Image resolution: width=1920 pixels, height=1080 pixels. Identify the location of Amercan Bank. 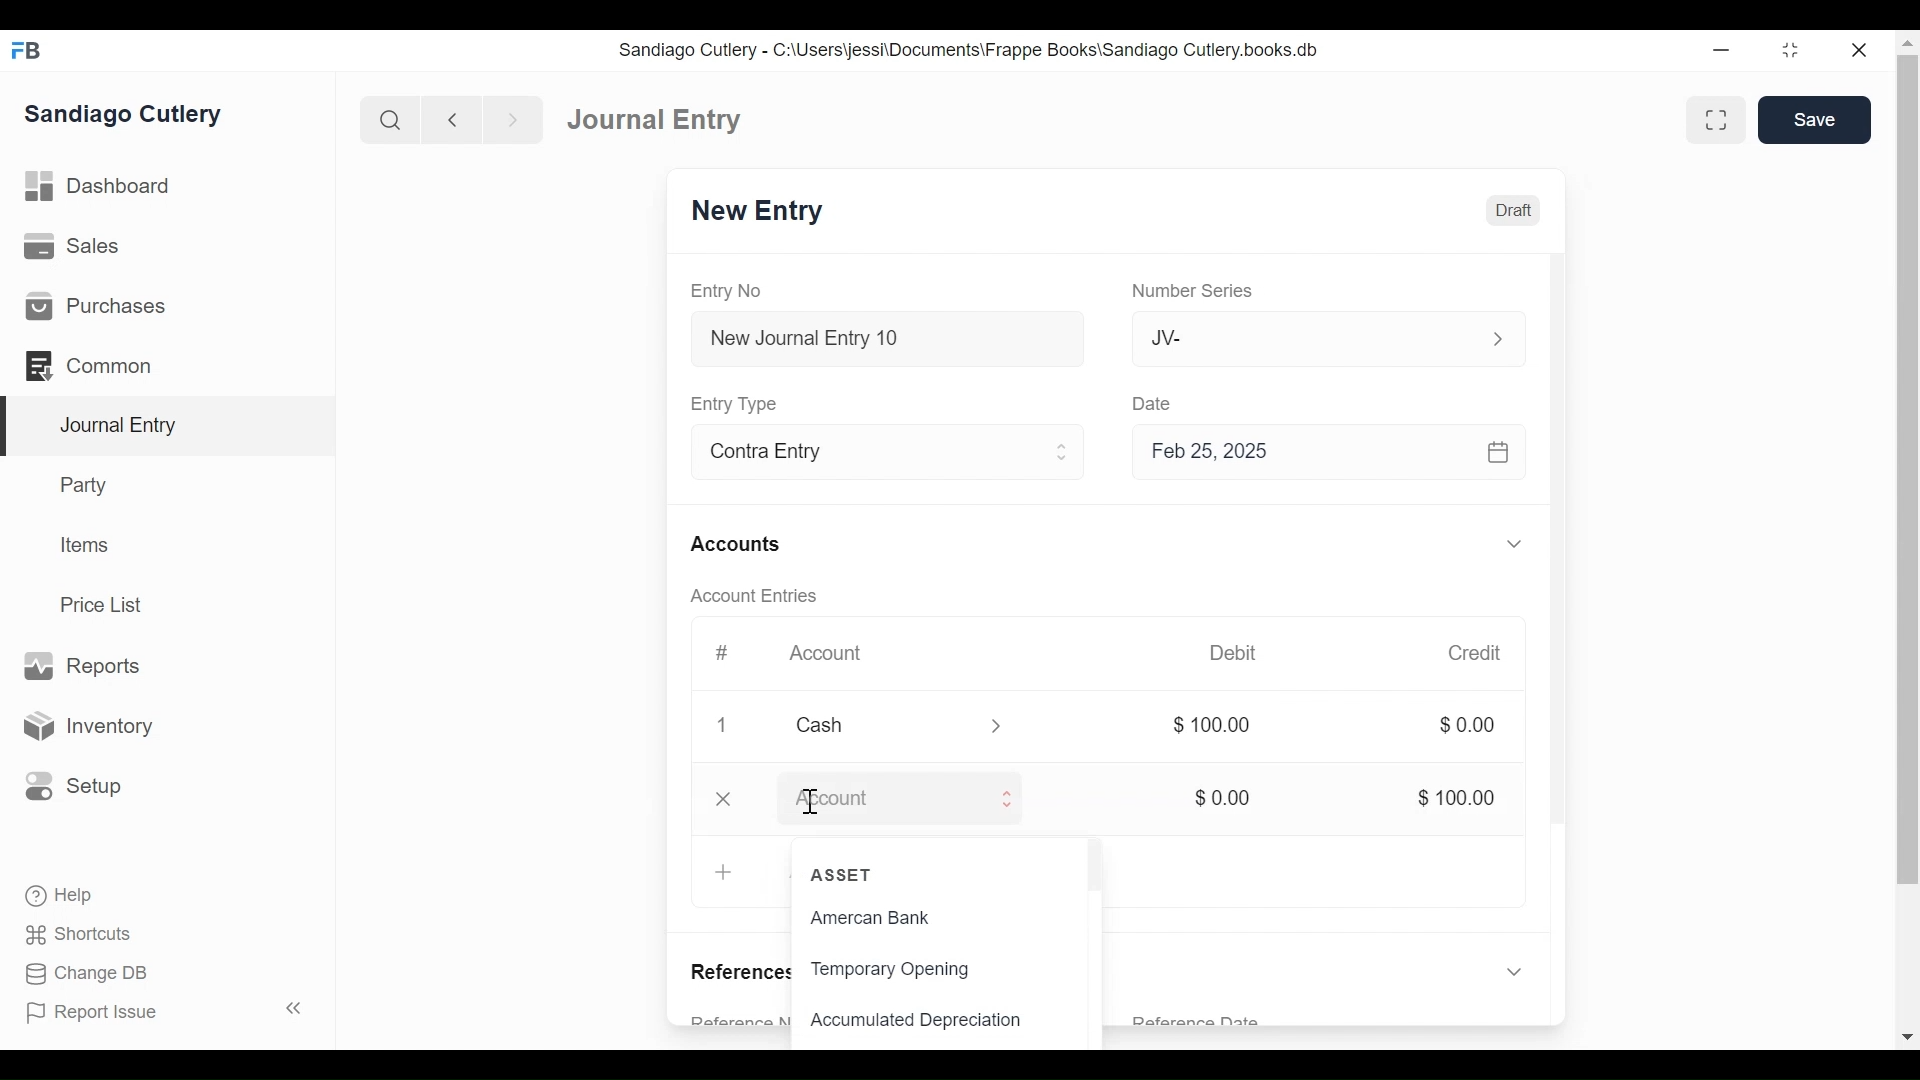
(890, 920).